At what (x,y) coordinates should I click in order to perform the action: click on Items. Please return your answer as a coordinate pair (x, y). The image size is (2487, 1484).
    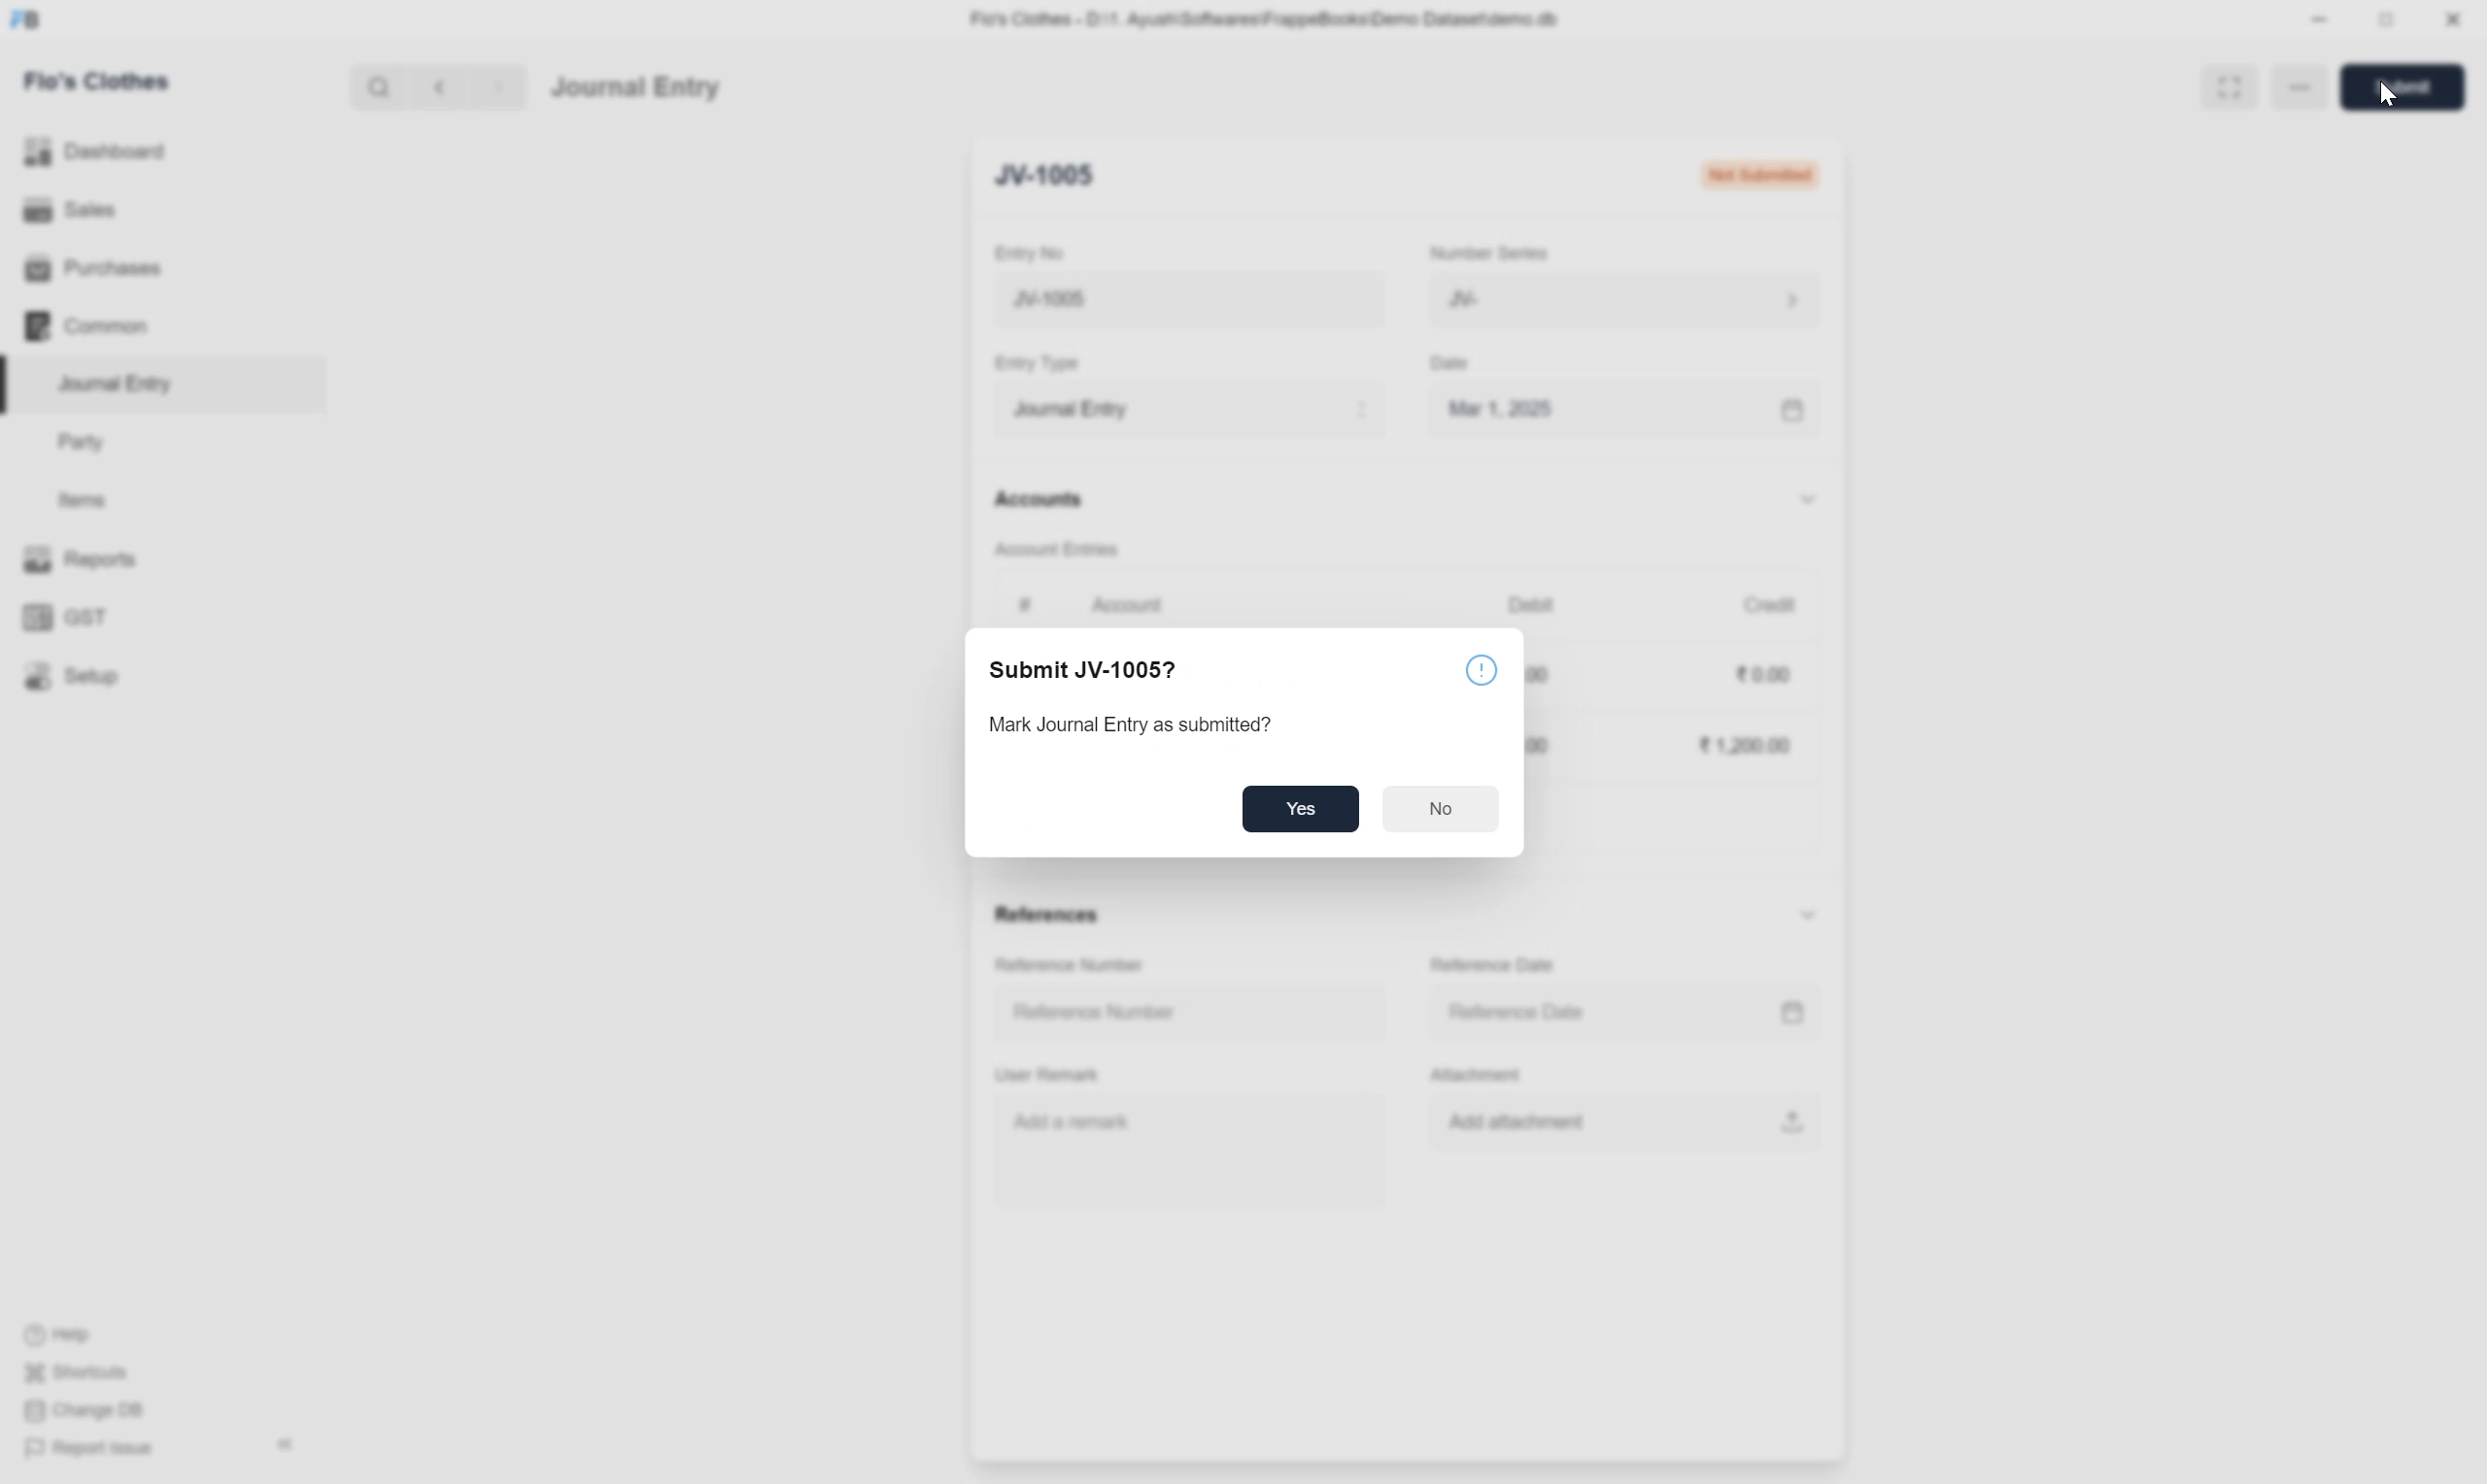
    Looking at the image, I should click on (81, 499).